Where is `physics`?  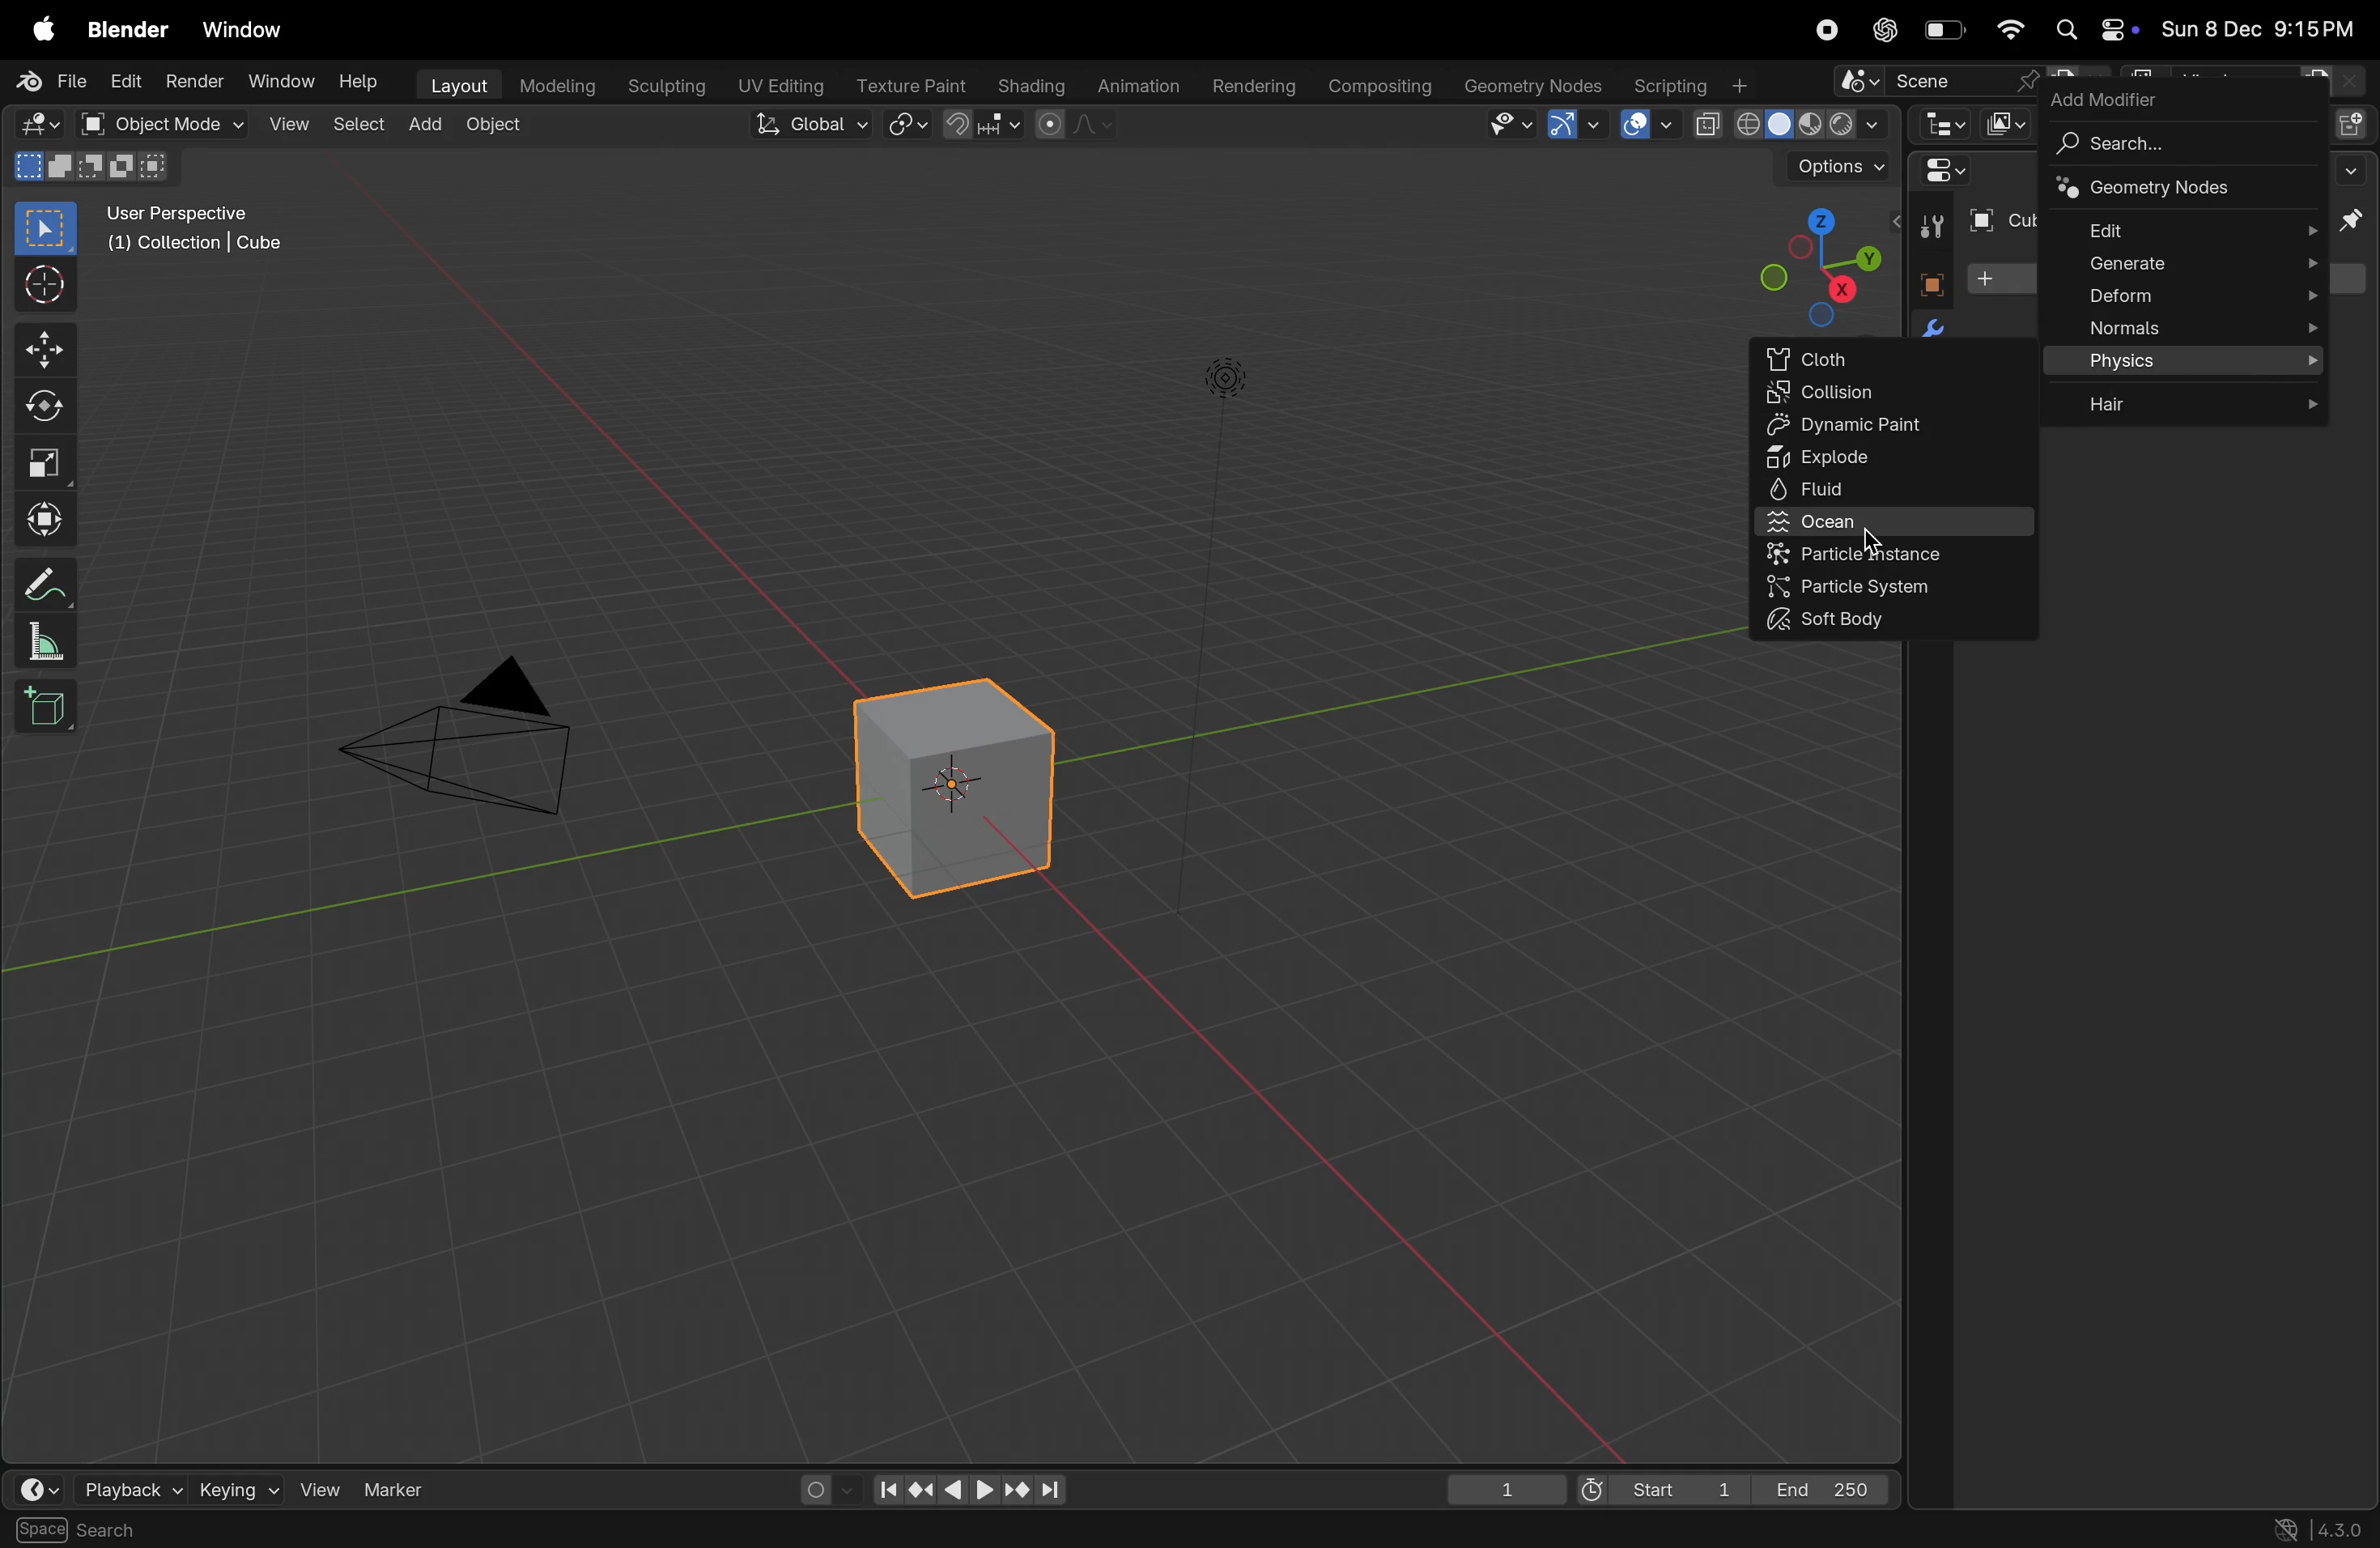
physics is located at coordinates (2189, 363).